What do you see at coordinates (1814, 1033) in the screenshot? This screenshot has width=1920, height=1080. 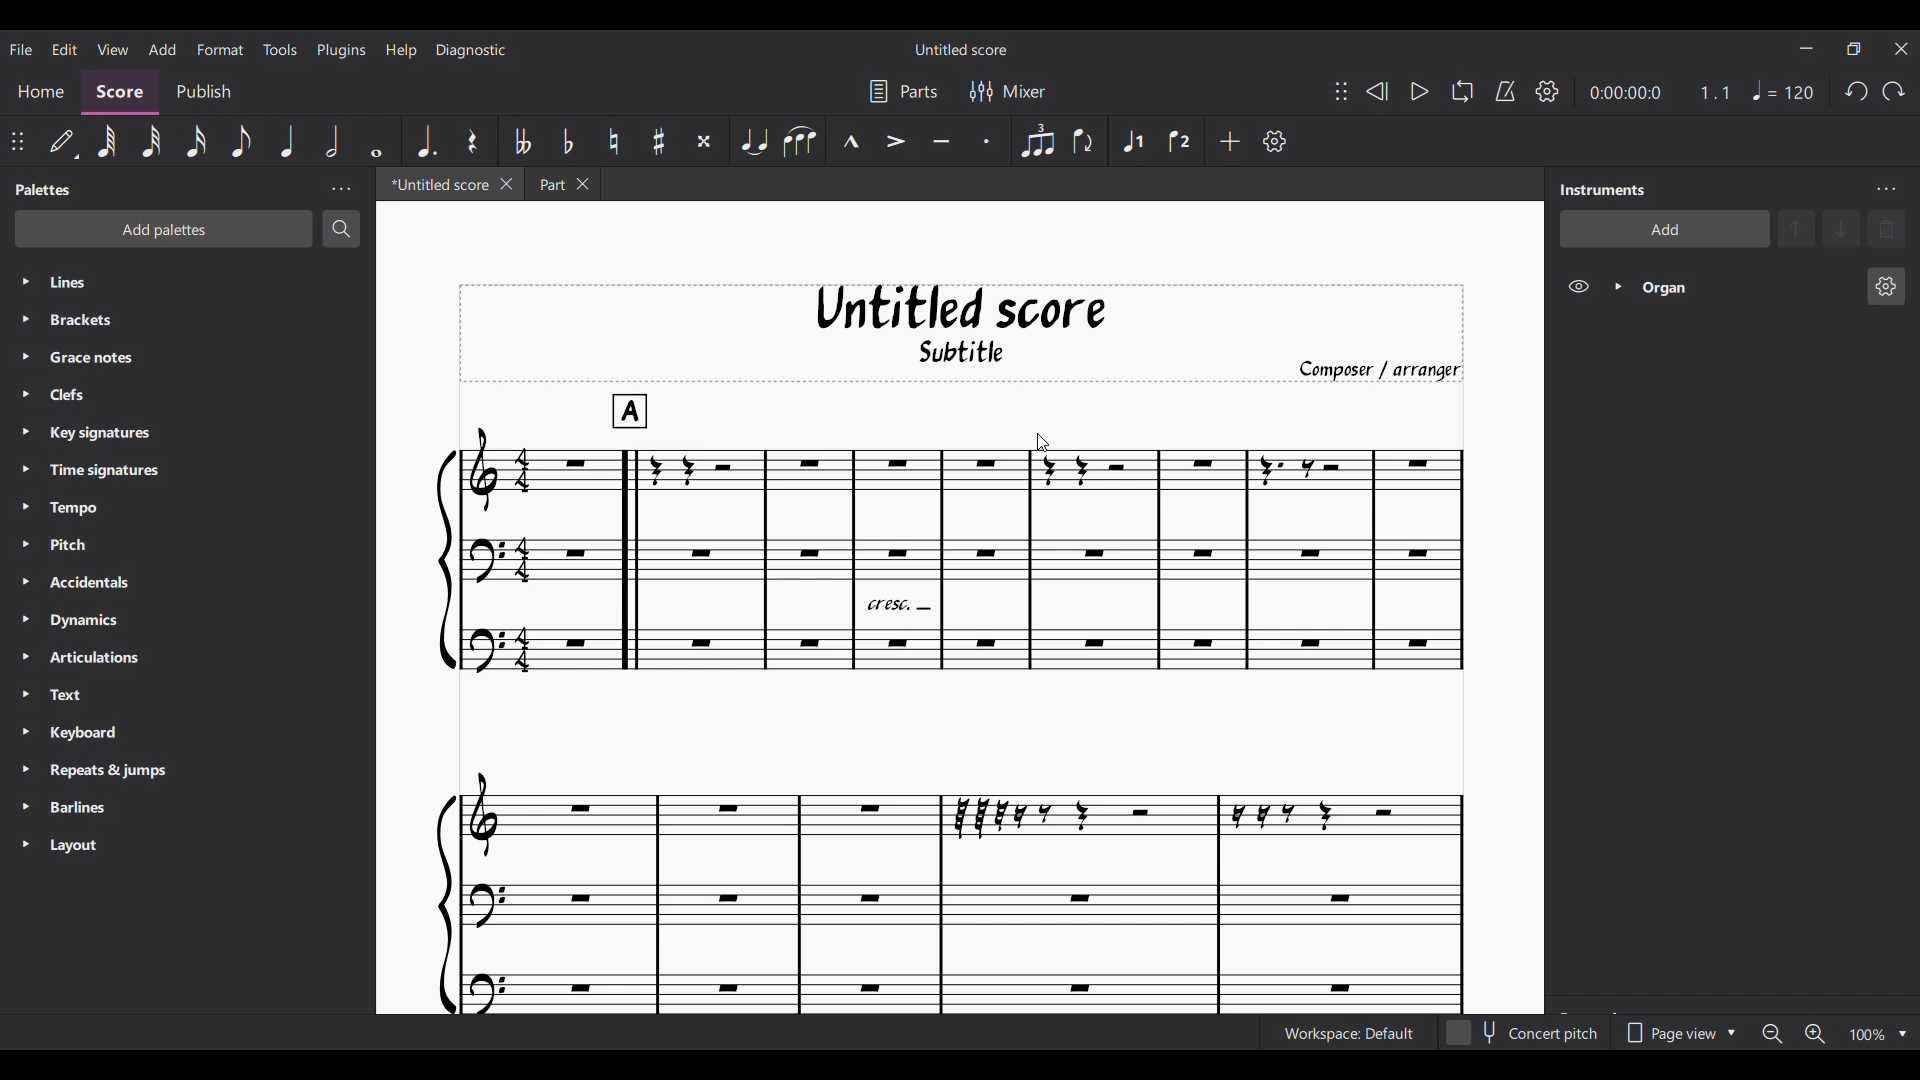 I see `Zoom in` at bounding box center [1814, 1033].